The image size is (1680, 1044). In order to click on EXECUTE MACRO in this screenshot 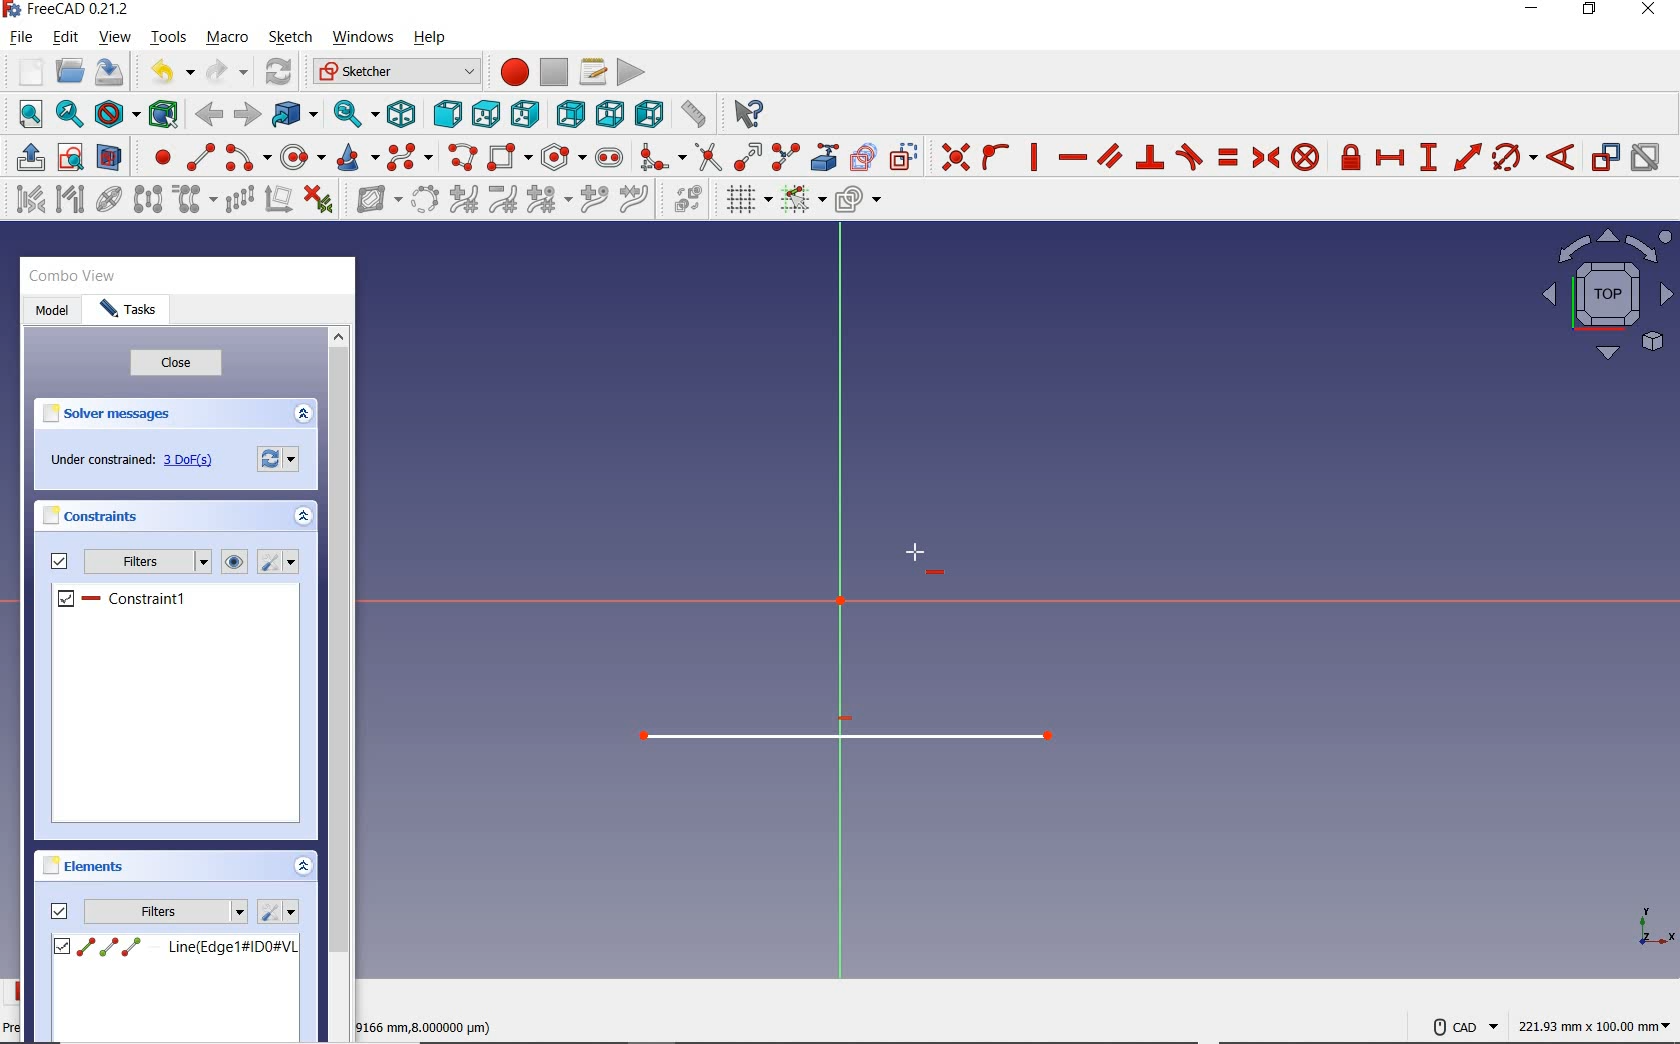, I will do `click(631, 72)`.